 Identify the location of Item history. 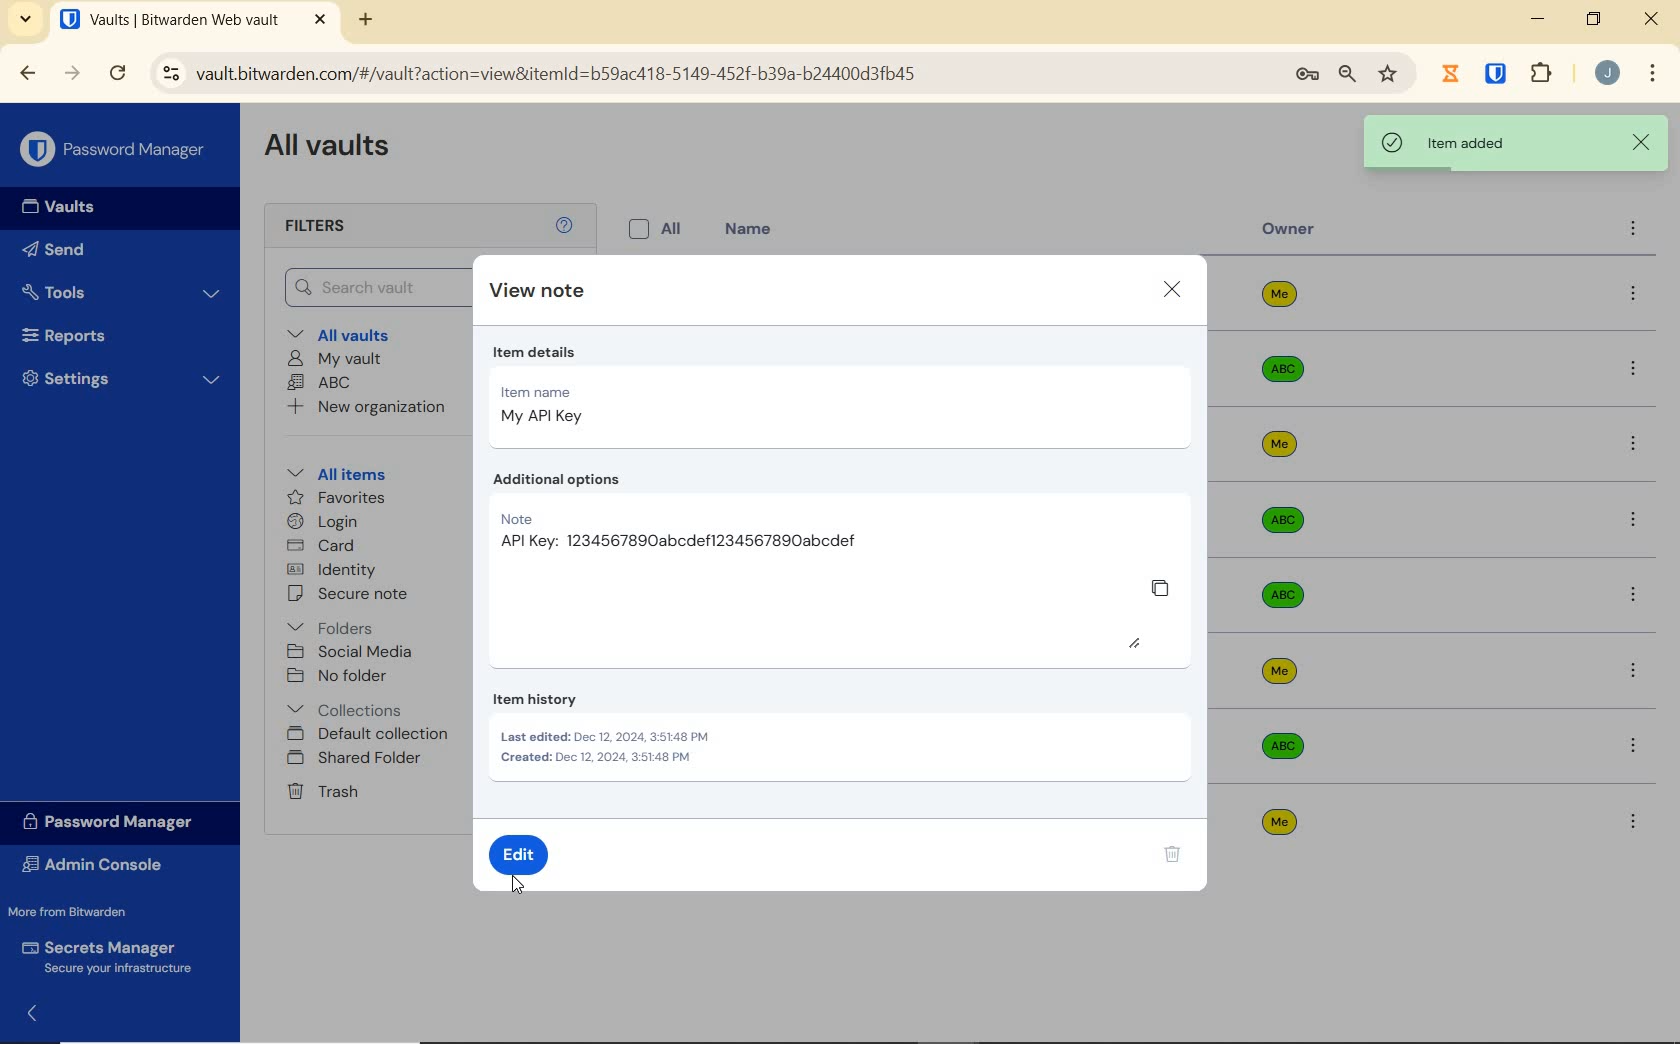
(625, 740).